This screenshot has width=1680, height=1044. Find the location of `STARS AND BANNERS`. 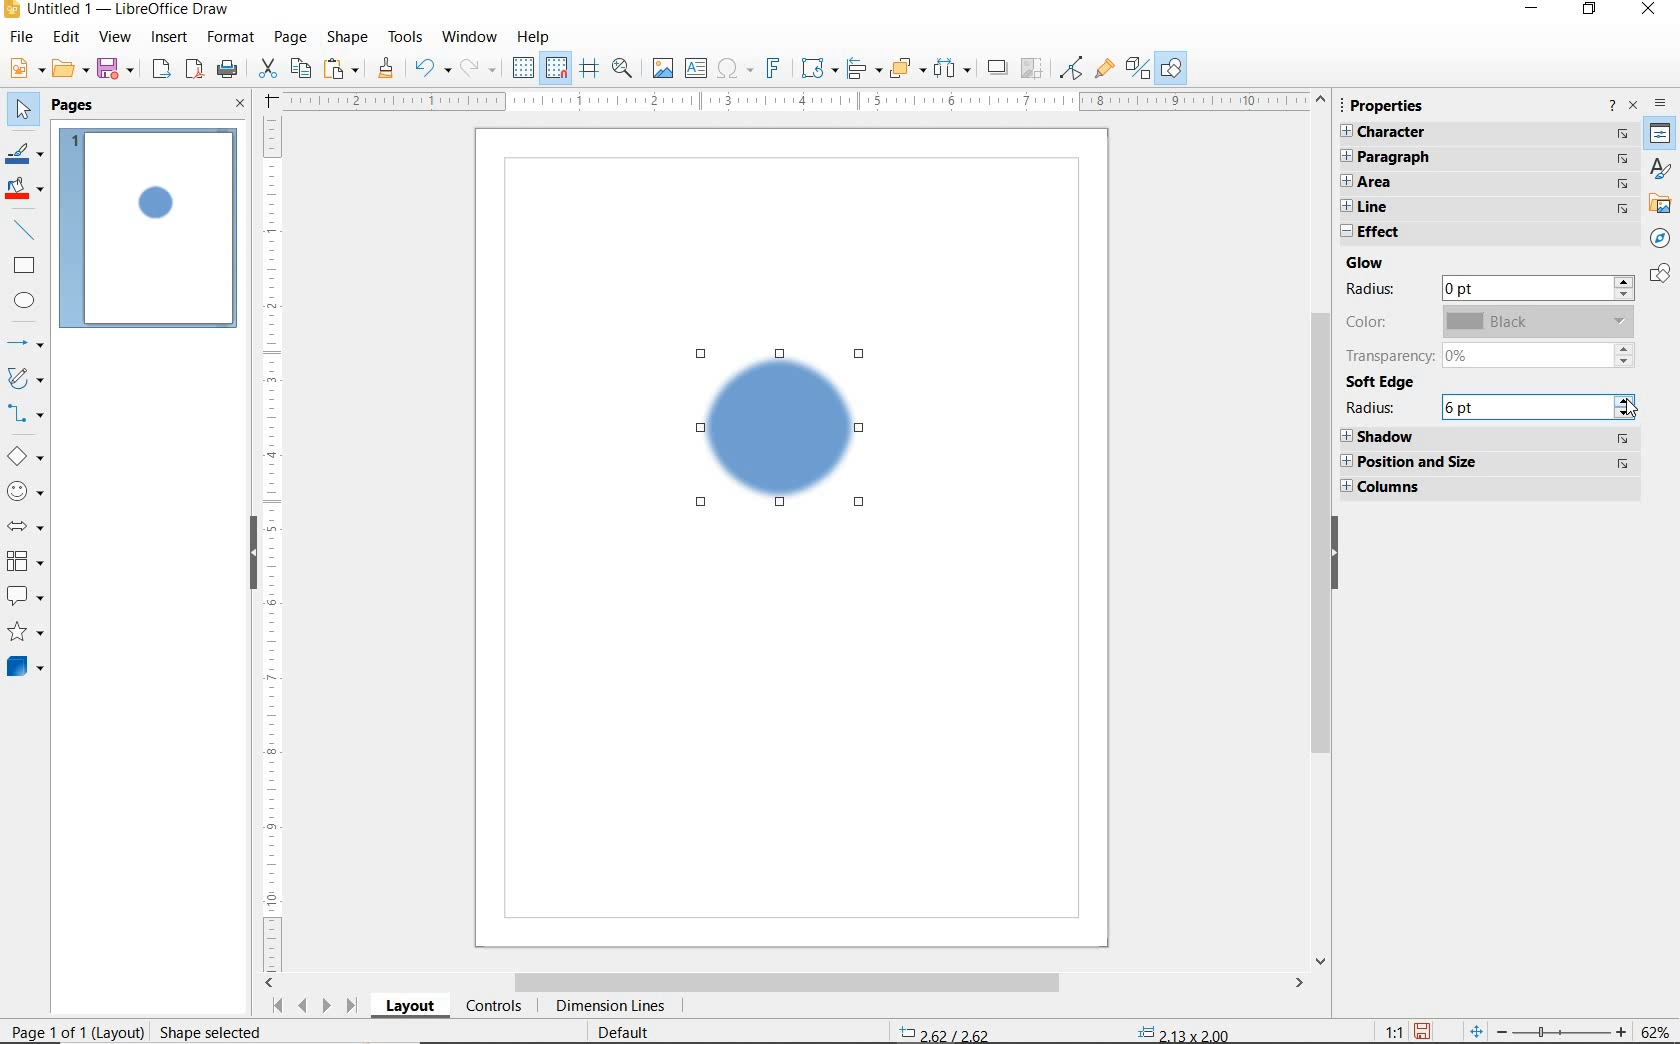

STARS AND BANNERS is located at coordinates (25, 633).